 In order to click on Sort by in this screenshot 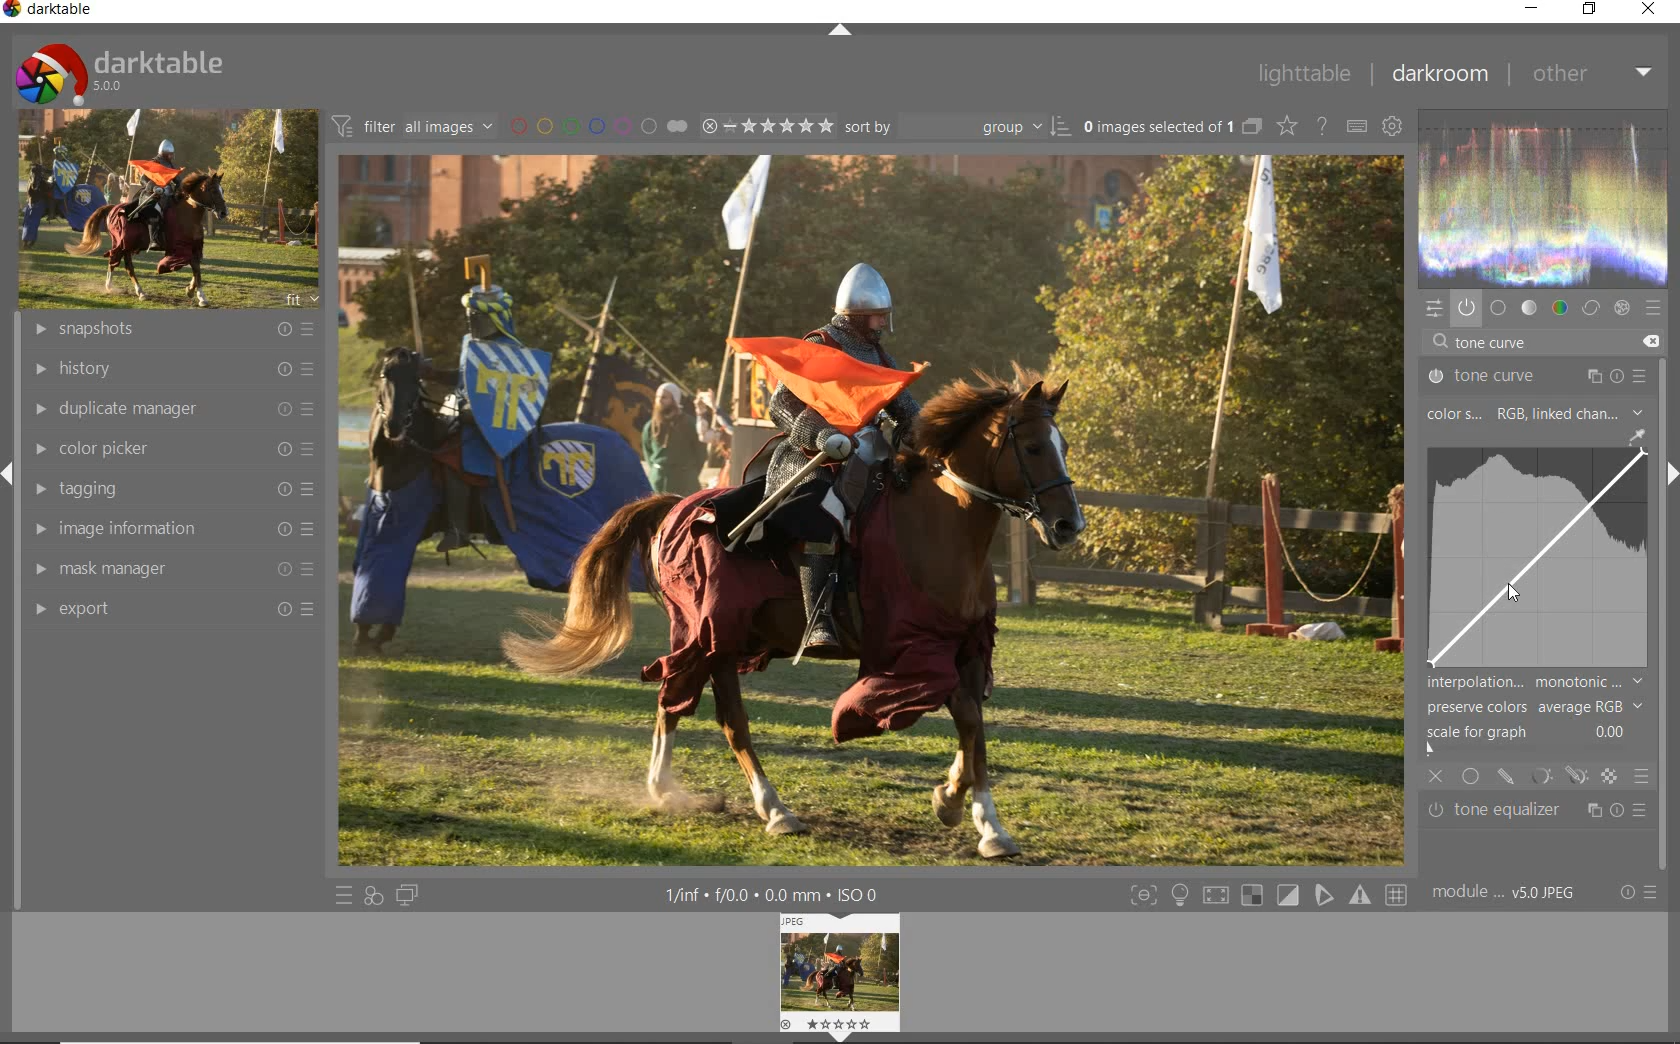, I will do `click(957, 126)`.